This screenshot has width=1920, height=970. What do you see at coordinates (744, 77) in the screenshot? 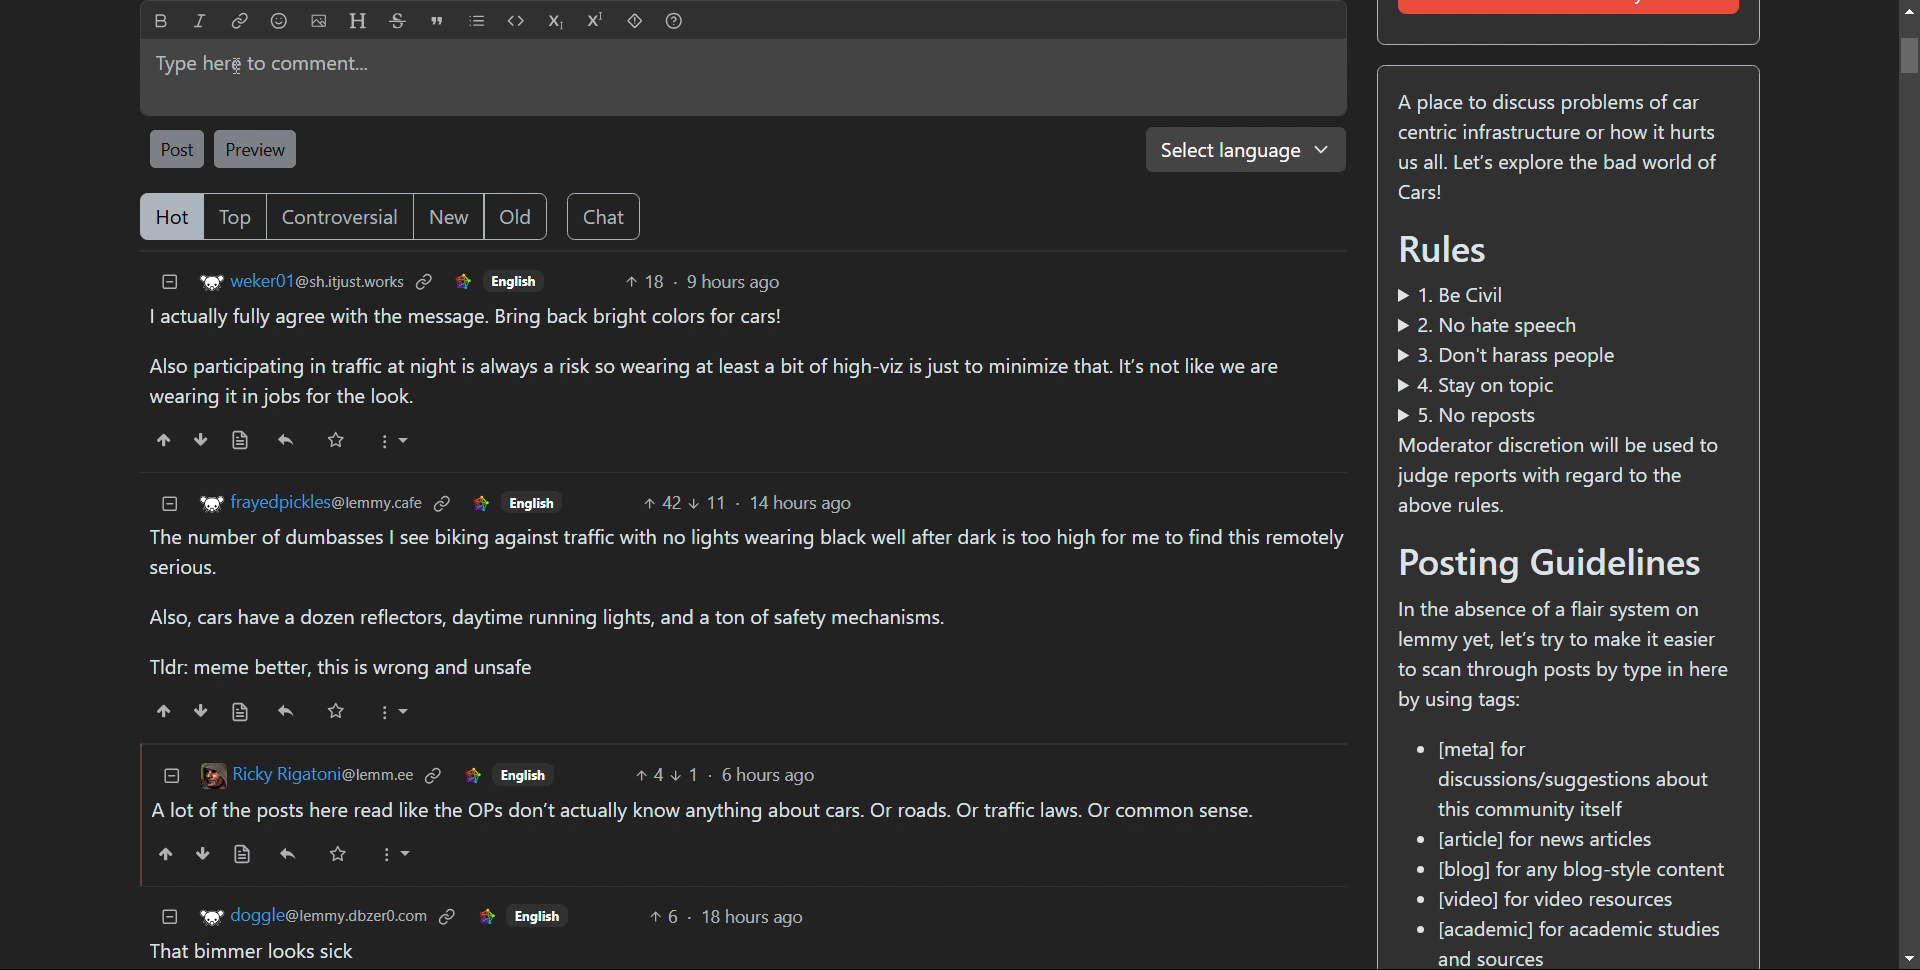
I see `type here to comment` at bounding box center [744, 77].